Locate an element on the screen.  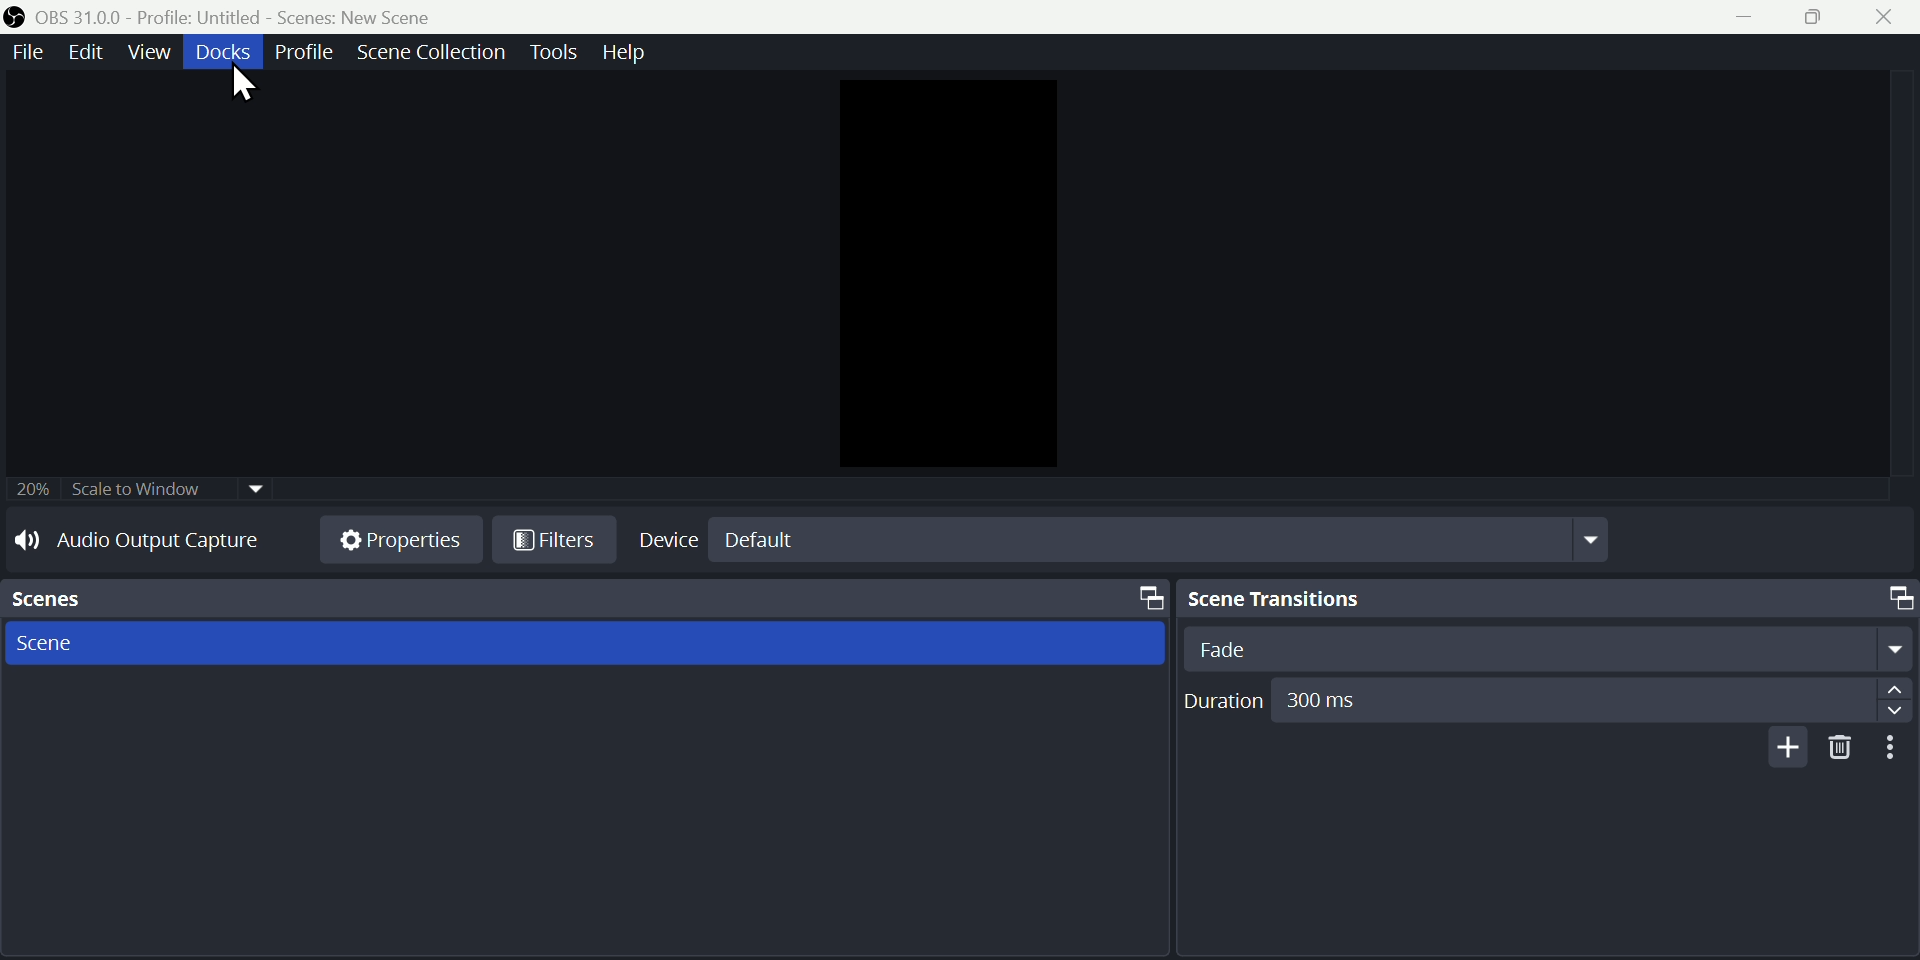
Profile is located at coordinates (303, 53).